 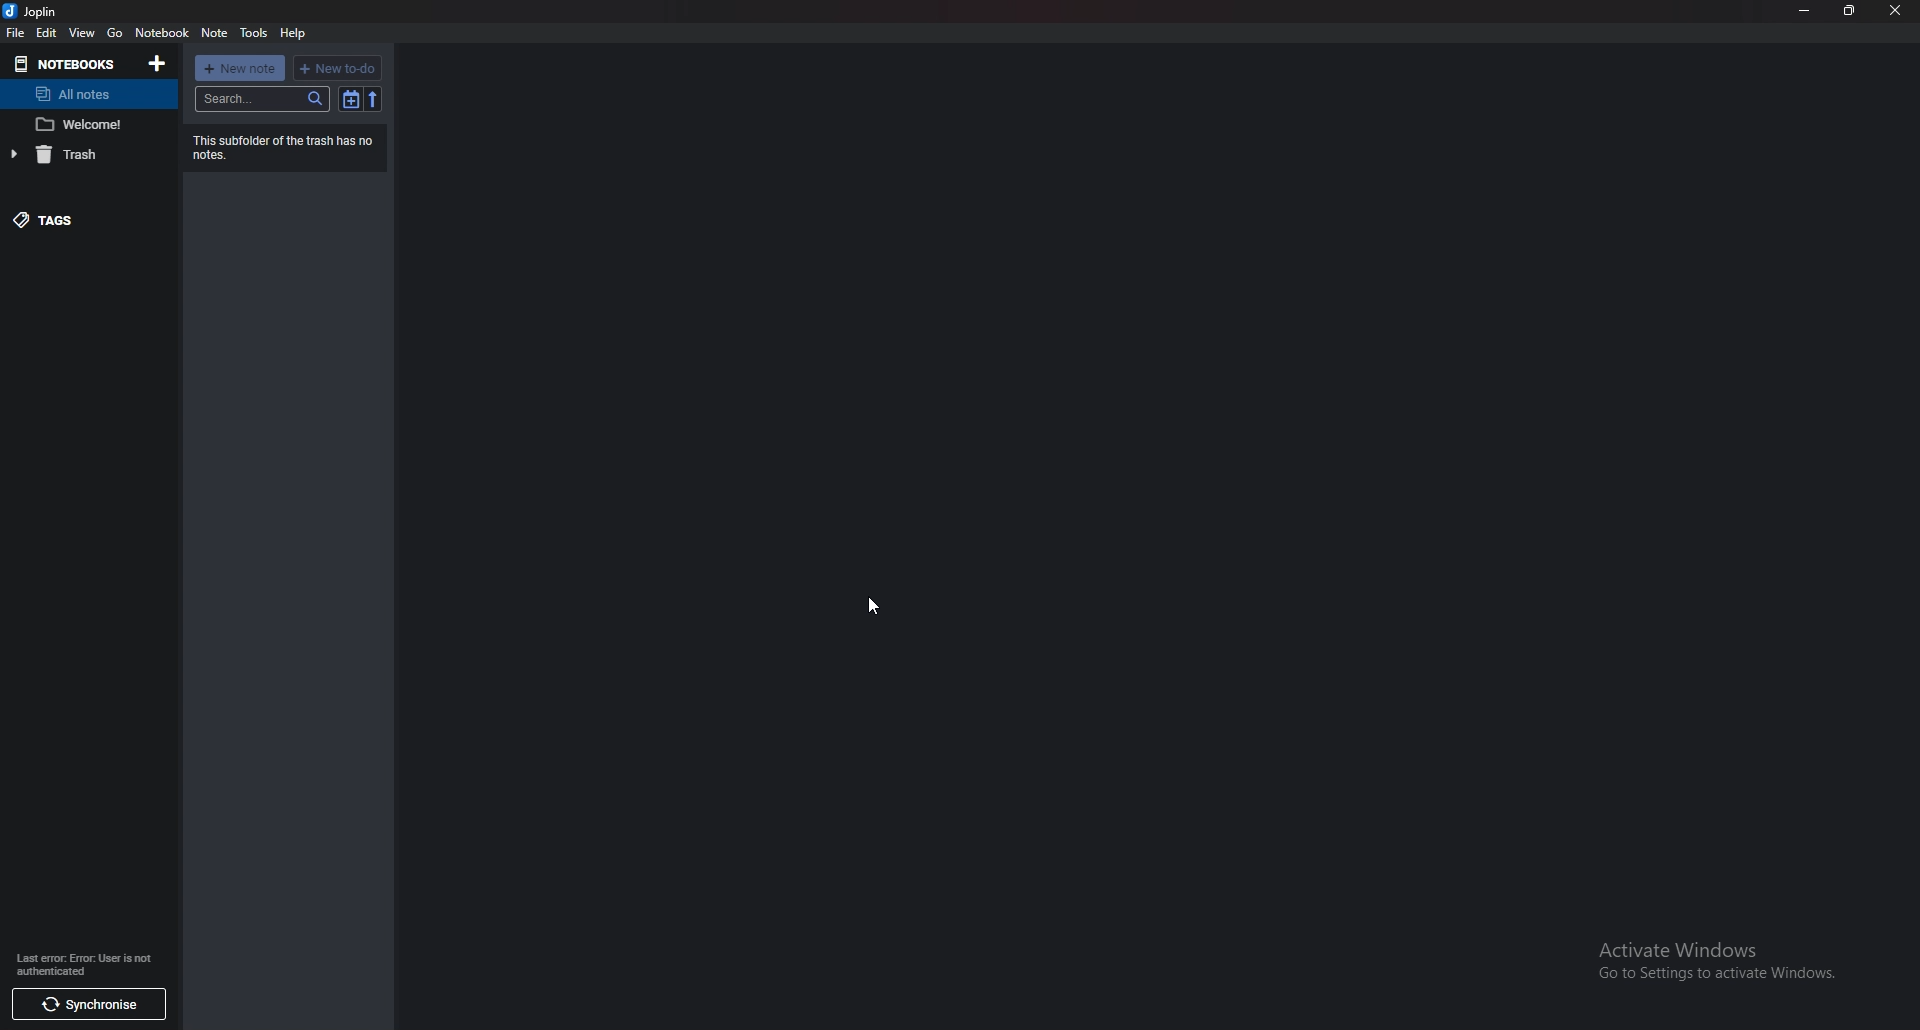 I want to click on info, so click(x=285, y=147).